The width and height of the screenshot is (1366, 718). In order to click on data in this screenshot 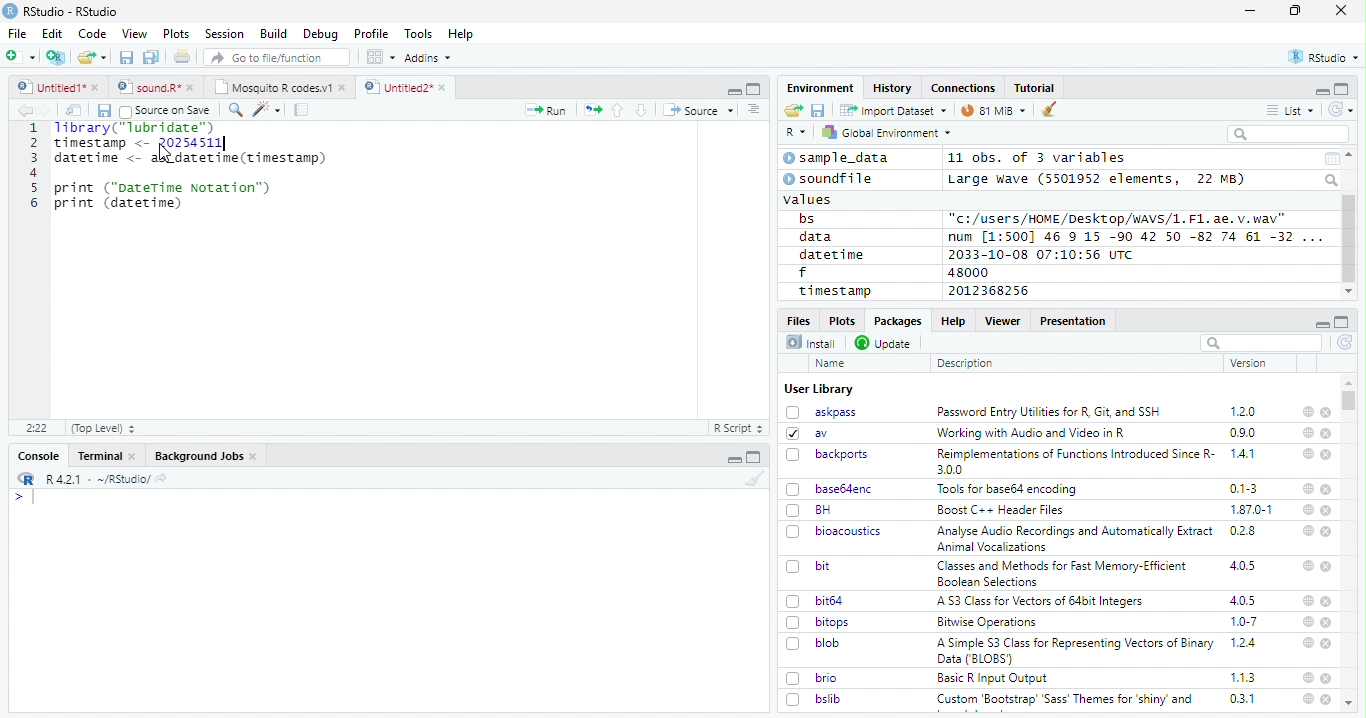, I will do `click(819, 237)`.